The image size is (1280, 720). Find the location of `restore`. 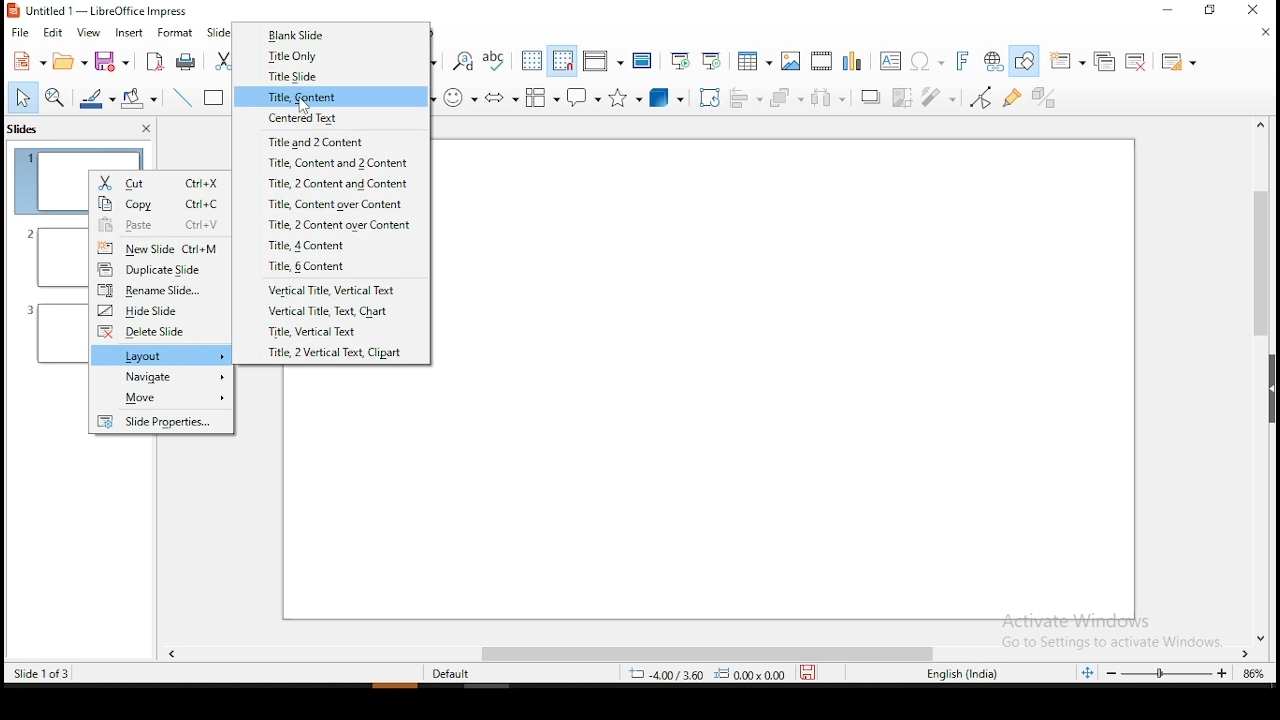

restore is located at coordinates (1209, 13).